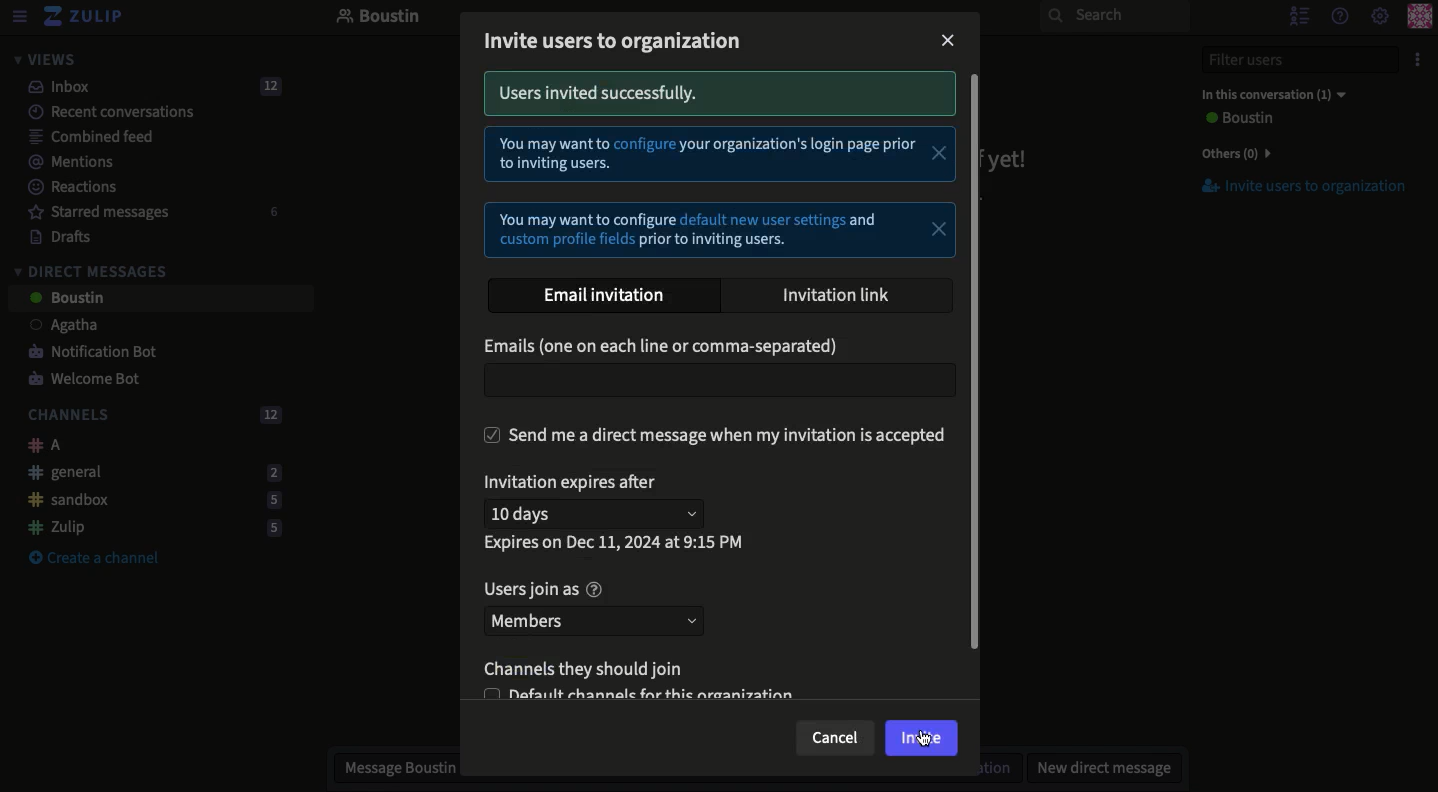 The width and height of the screenshot is (1438, 792). What do you see at coordinates (64, 162) in the screenshot?
I see `Mentions` at bounding box center [64, 162].